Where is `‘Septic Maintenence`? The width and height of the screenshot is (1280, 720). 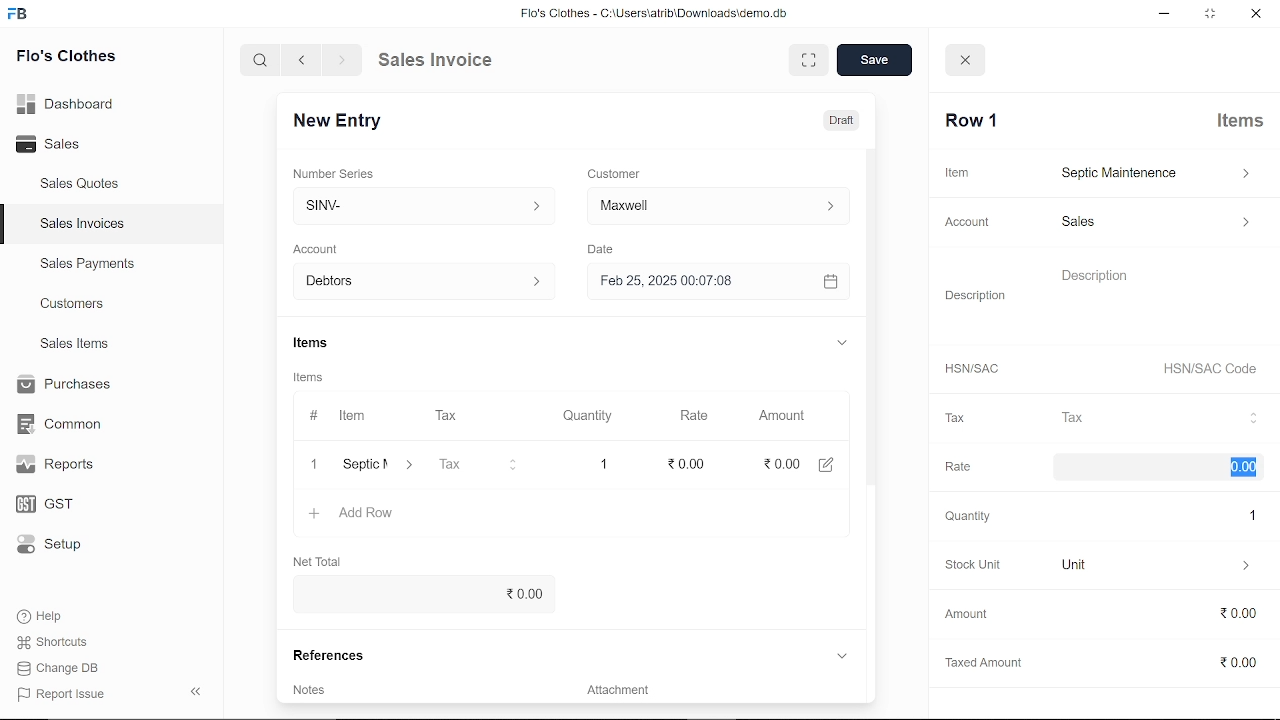 ‘Septic Maintenence is located at coordinates (362, 466).